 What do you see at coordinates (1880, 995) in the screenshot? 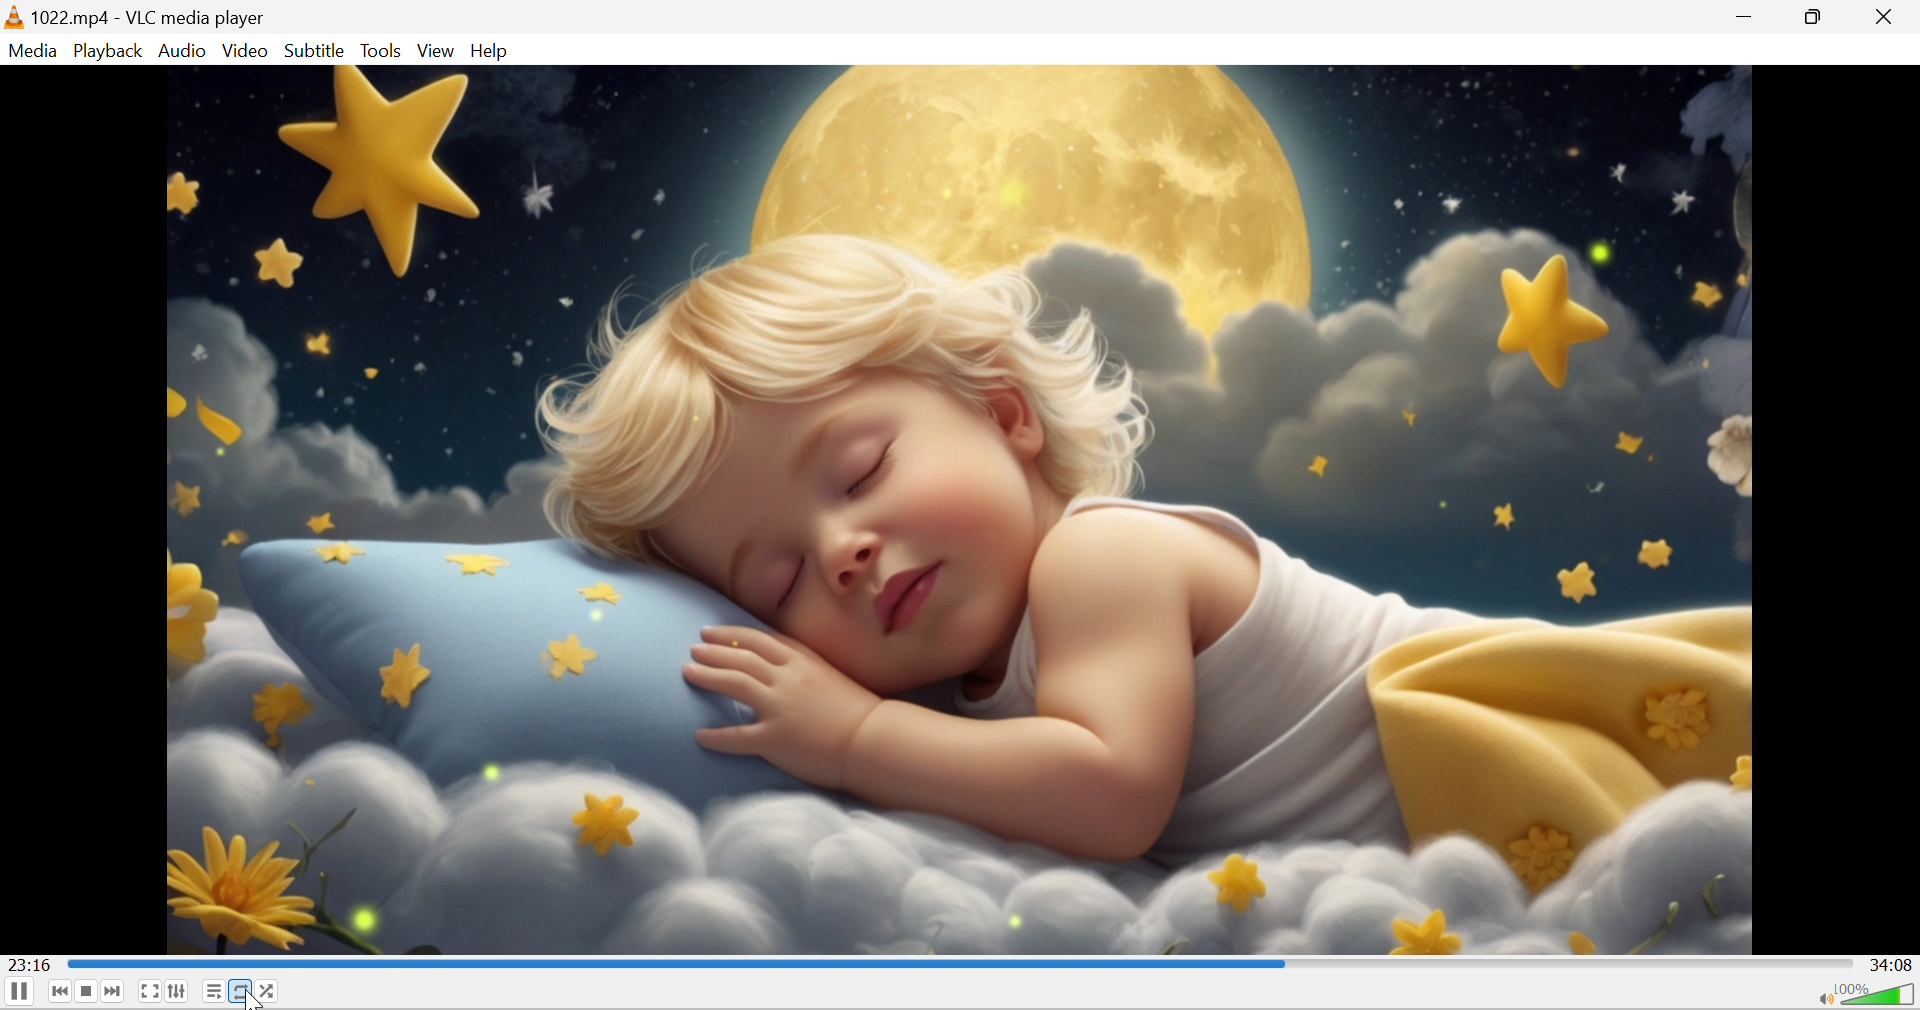
I see `Volume` at bounding box center [1880, 995].